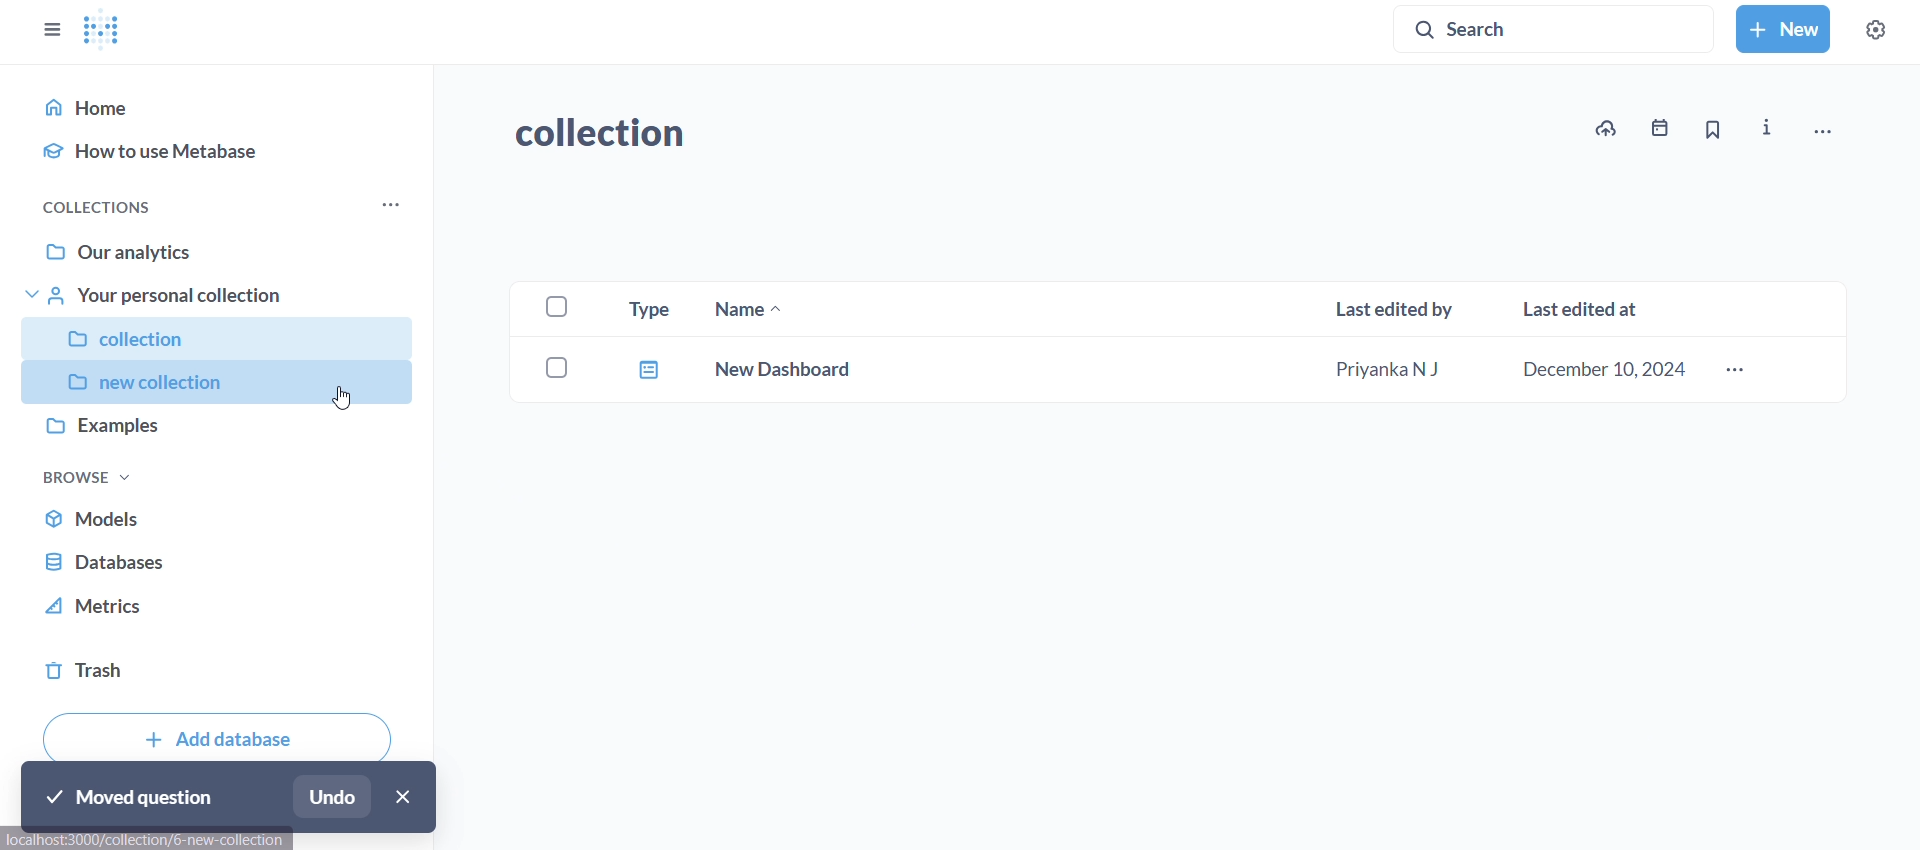 This screenshot has width=1920, height=850. I want to click on last edited by, so click(1398, 312).